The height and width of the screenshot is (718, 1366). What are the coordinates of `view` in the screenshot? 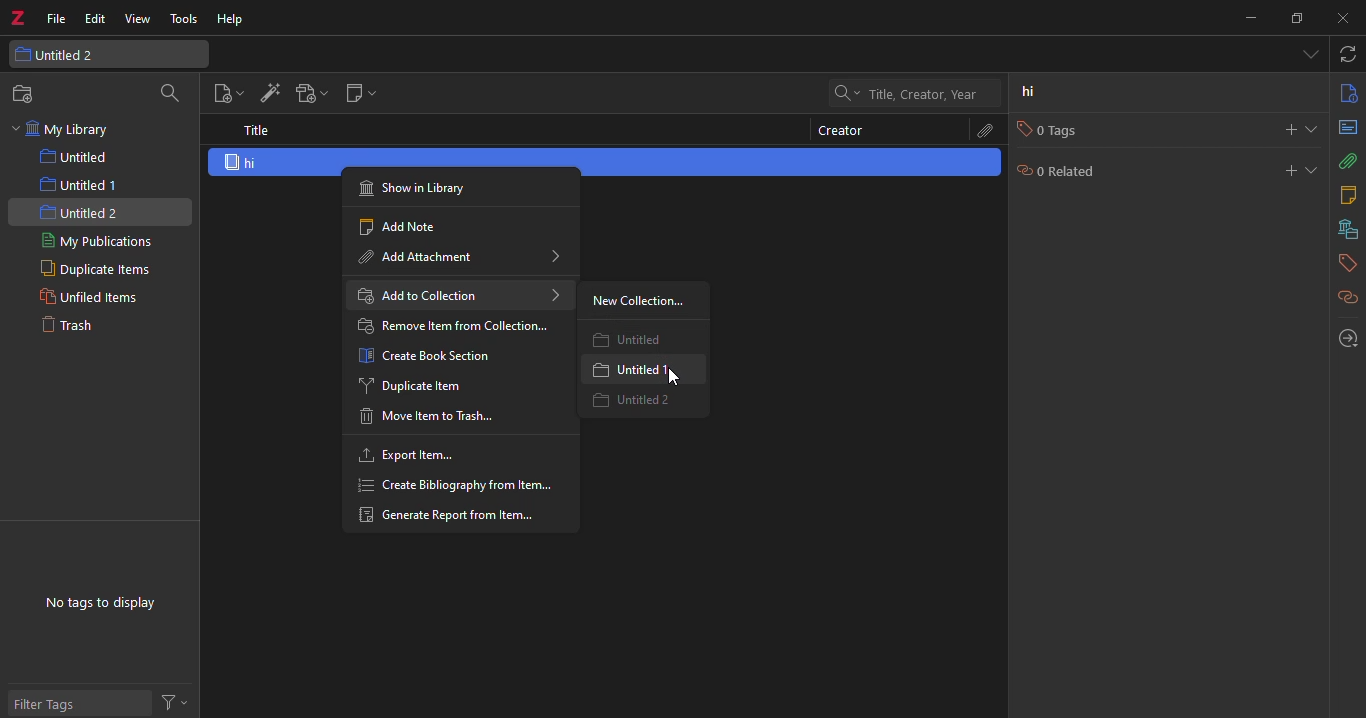 It's located at (137, 20).